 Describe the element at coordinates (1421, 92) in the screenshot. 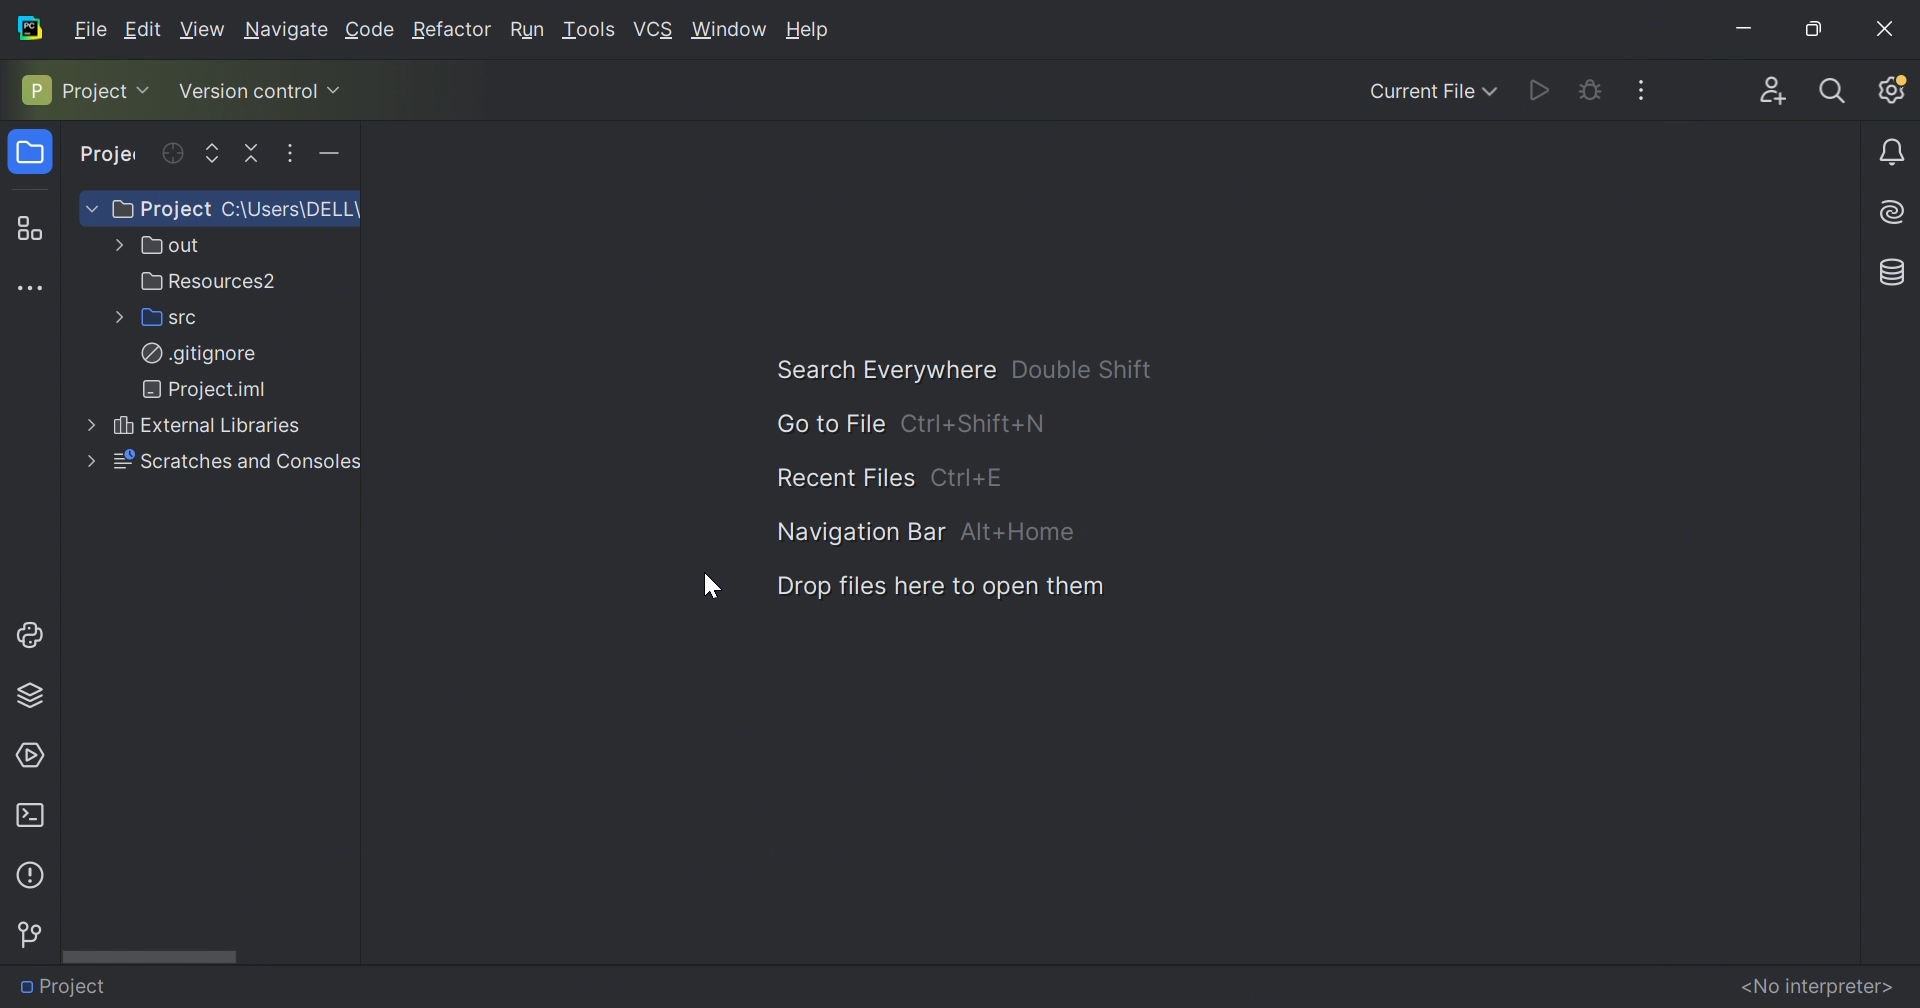

I see `Current File` at that location.